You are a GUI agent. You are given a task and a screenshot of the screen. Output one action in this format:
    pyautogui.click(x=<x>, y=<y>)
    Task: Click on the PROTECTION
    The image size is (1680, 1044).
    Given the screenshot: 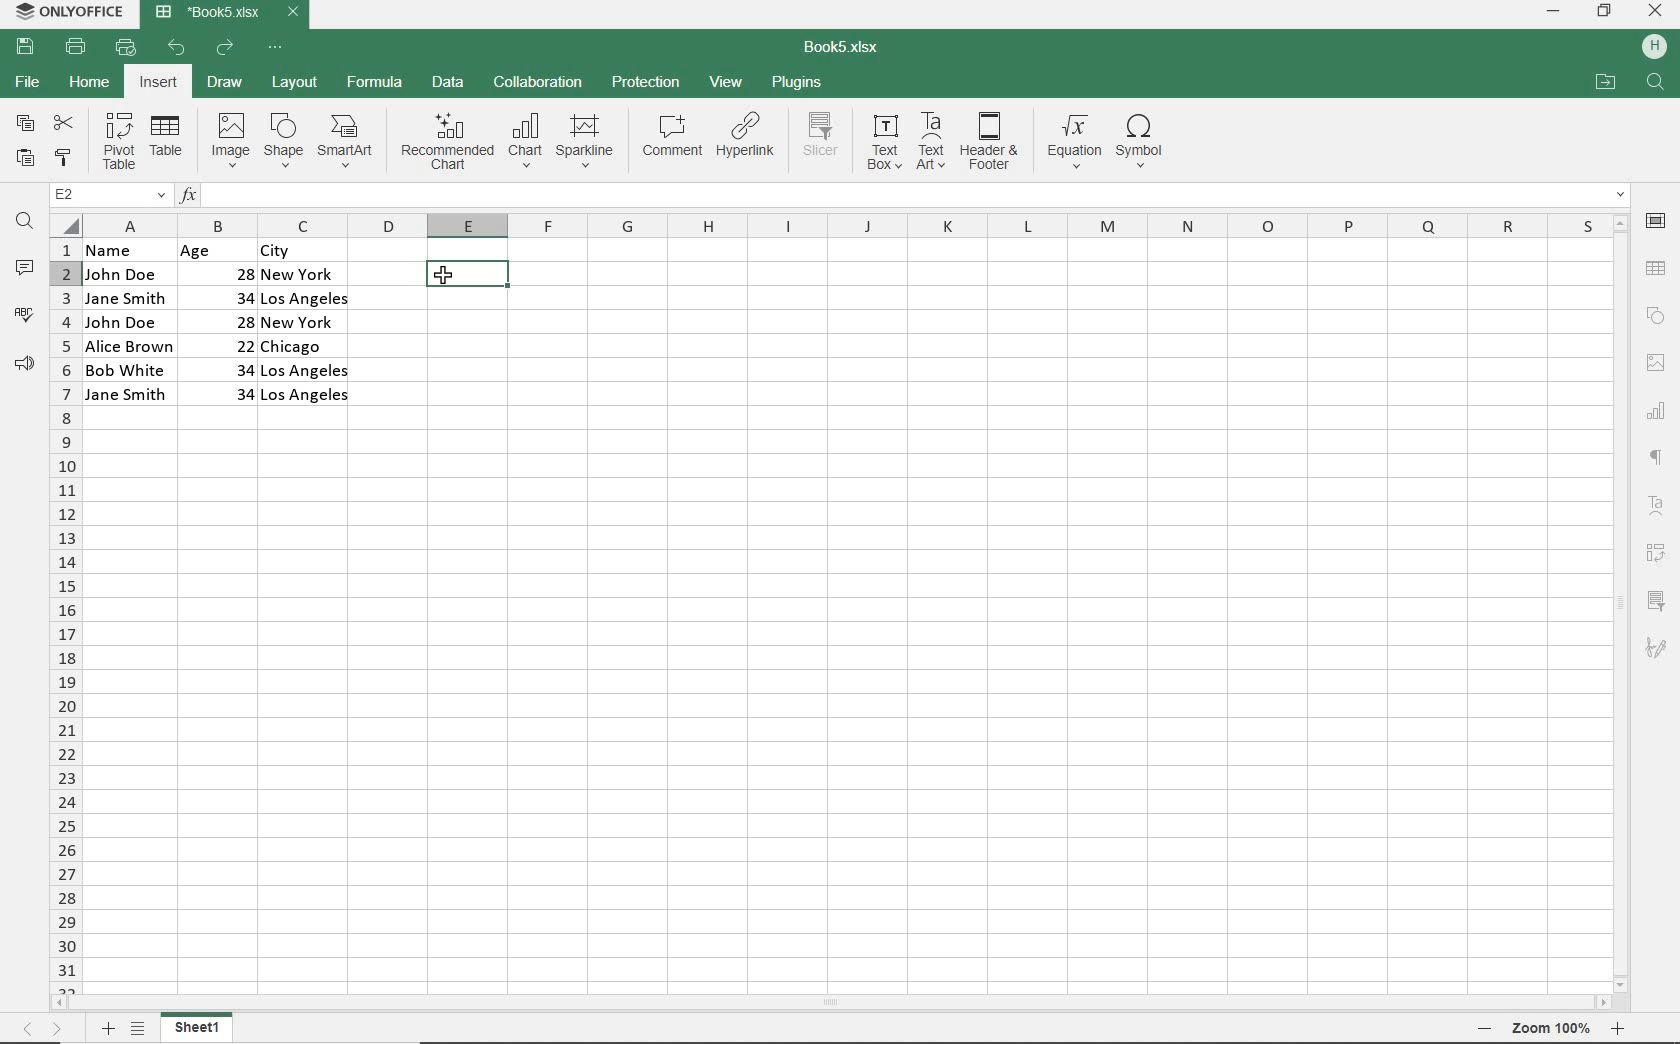 What is the action you would take?
    pyautogui.click(x=647, y=83)
    